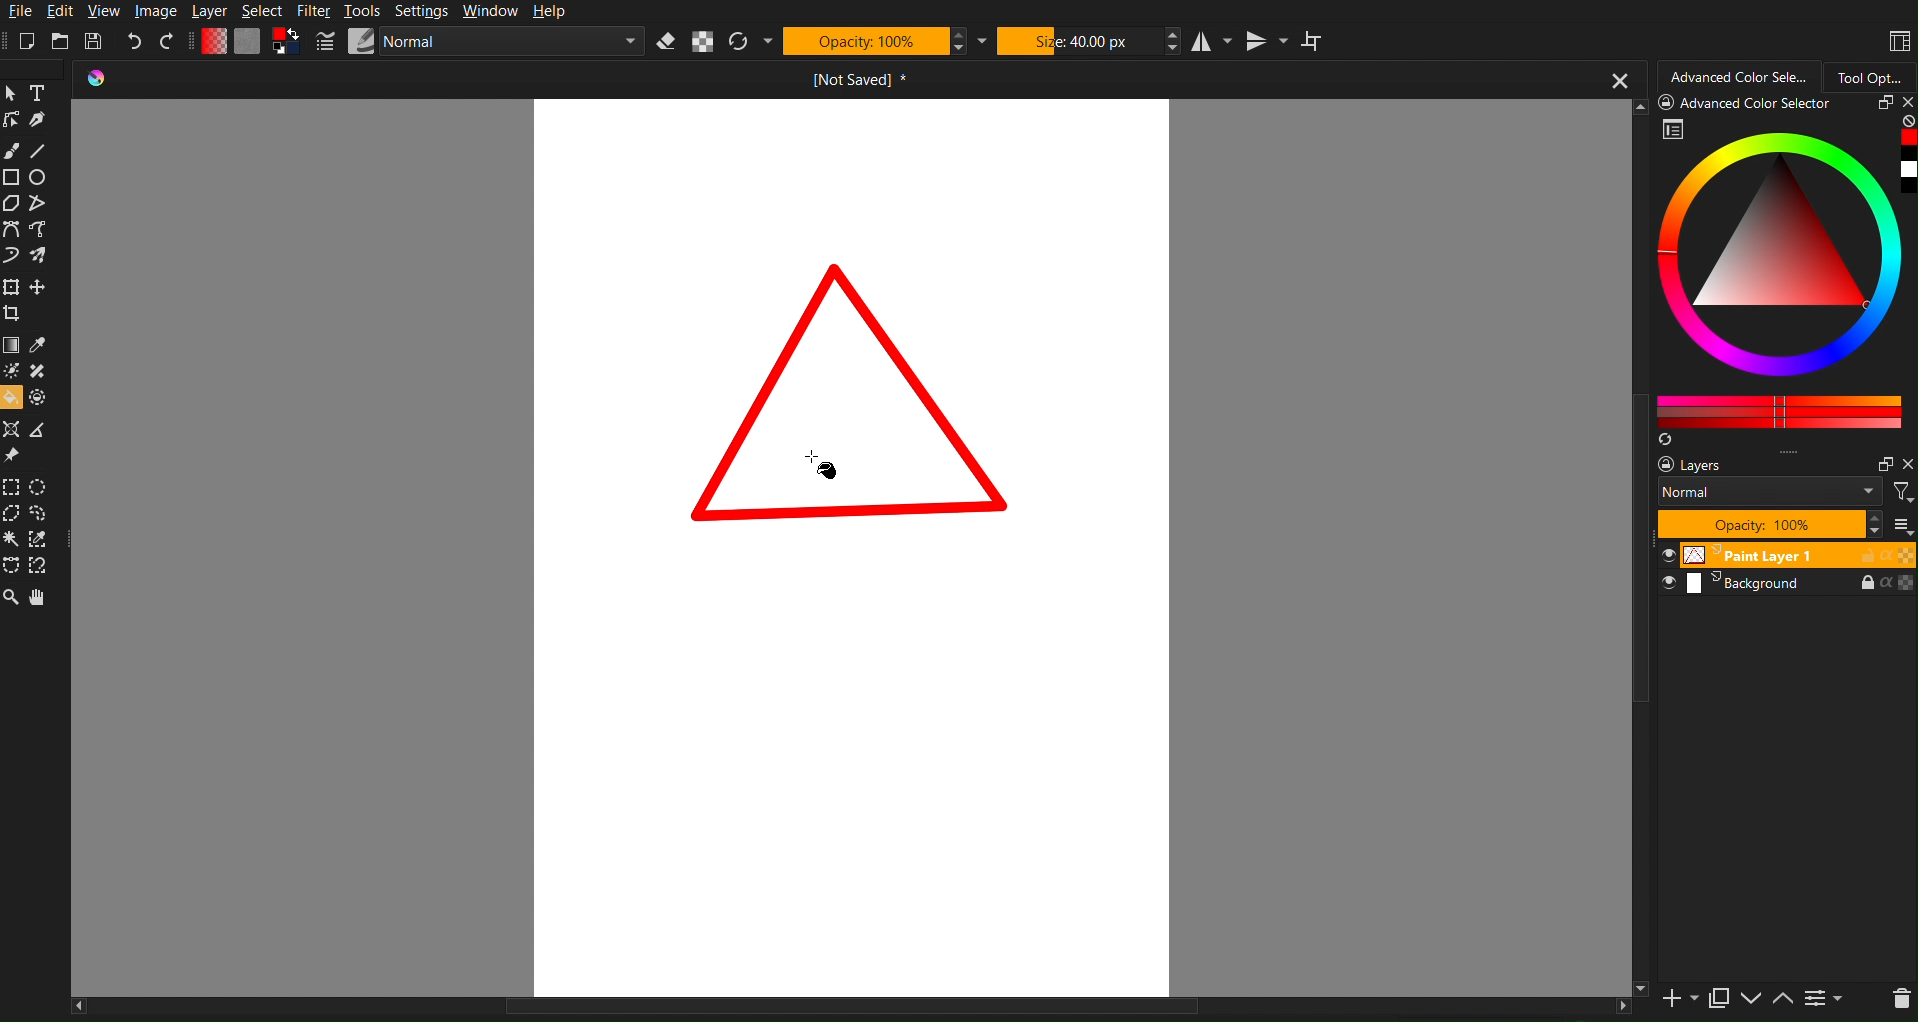  What do you see at coordinates (41, 230) in the screenshot?
I see `freehand path tool` at bounding box center [41, 230].